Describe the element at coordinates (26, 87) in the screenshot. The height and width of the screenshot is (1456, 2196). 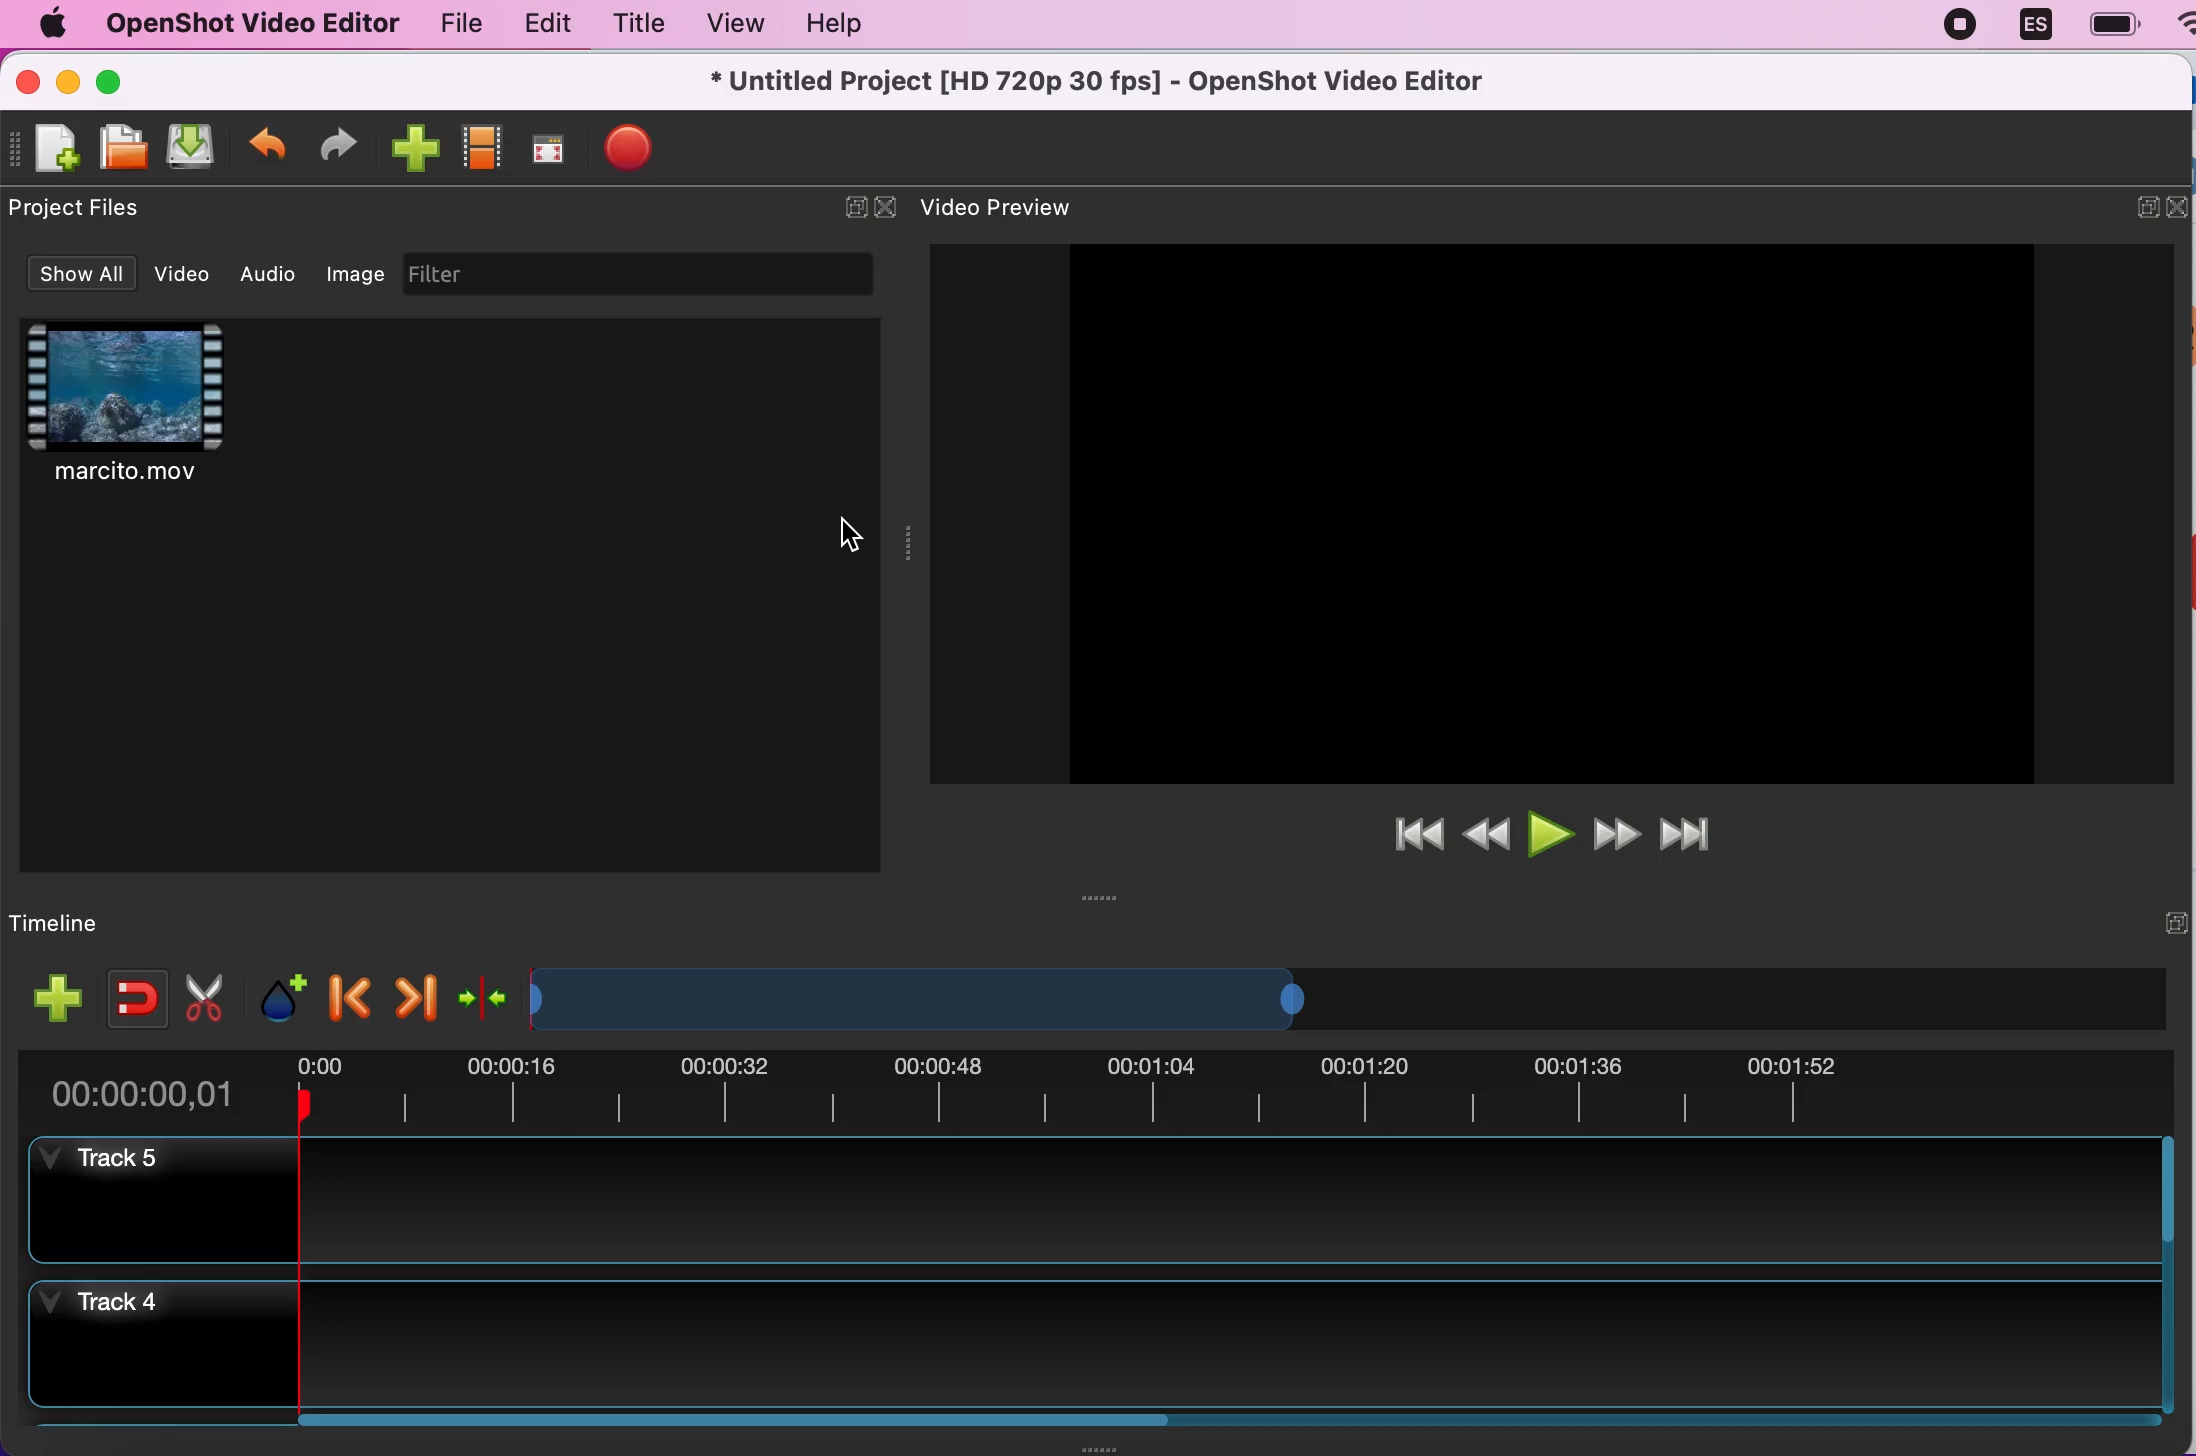
I see `close` at that location.